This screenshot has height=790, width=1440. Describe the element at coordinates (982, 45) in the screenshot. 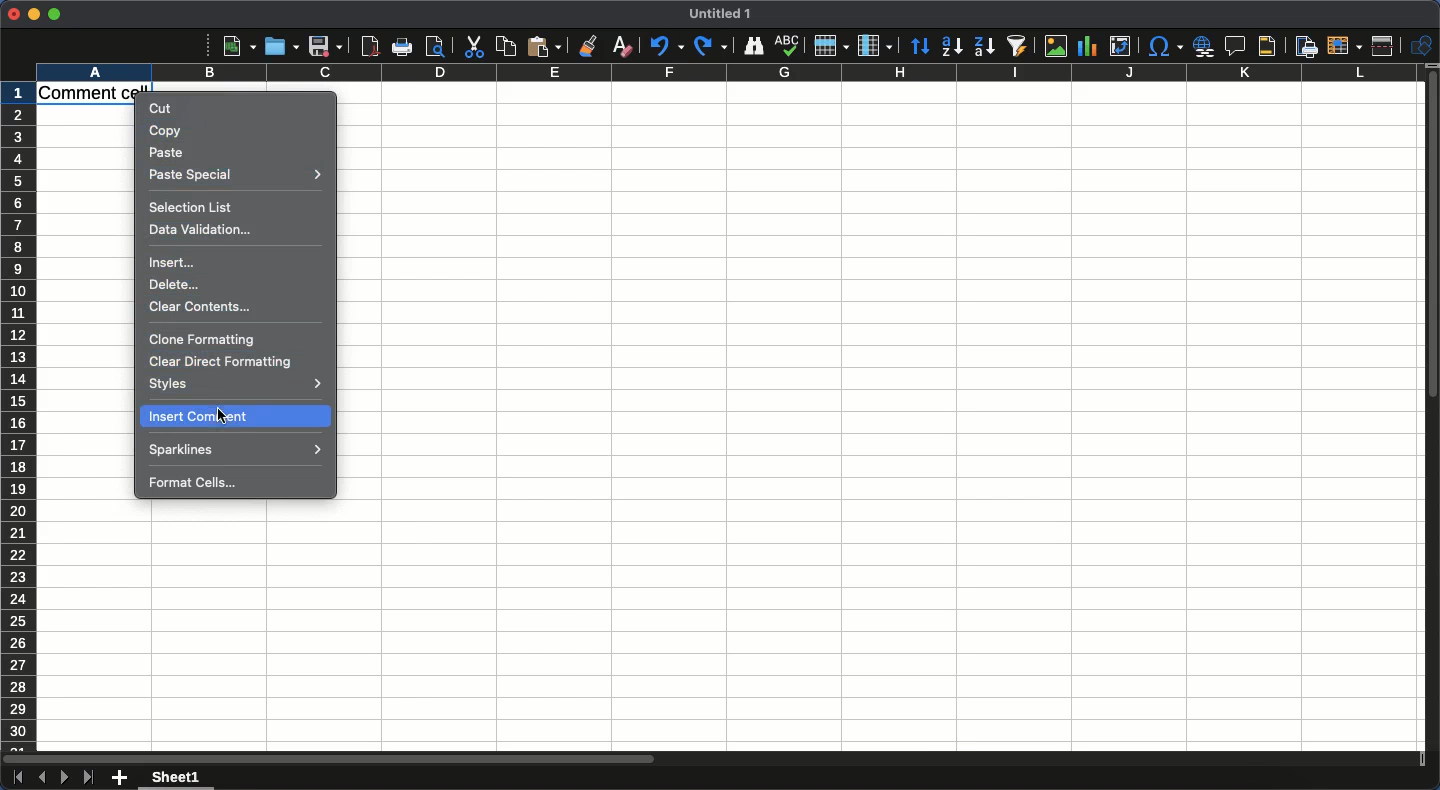

I see `Descending` at that location.